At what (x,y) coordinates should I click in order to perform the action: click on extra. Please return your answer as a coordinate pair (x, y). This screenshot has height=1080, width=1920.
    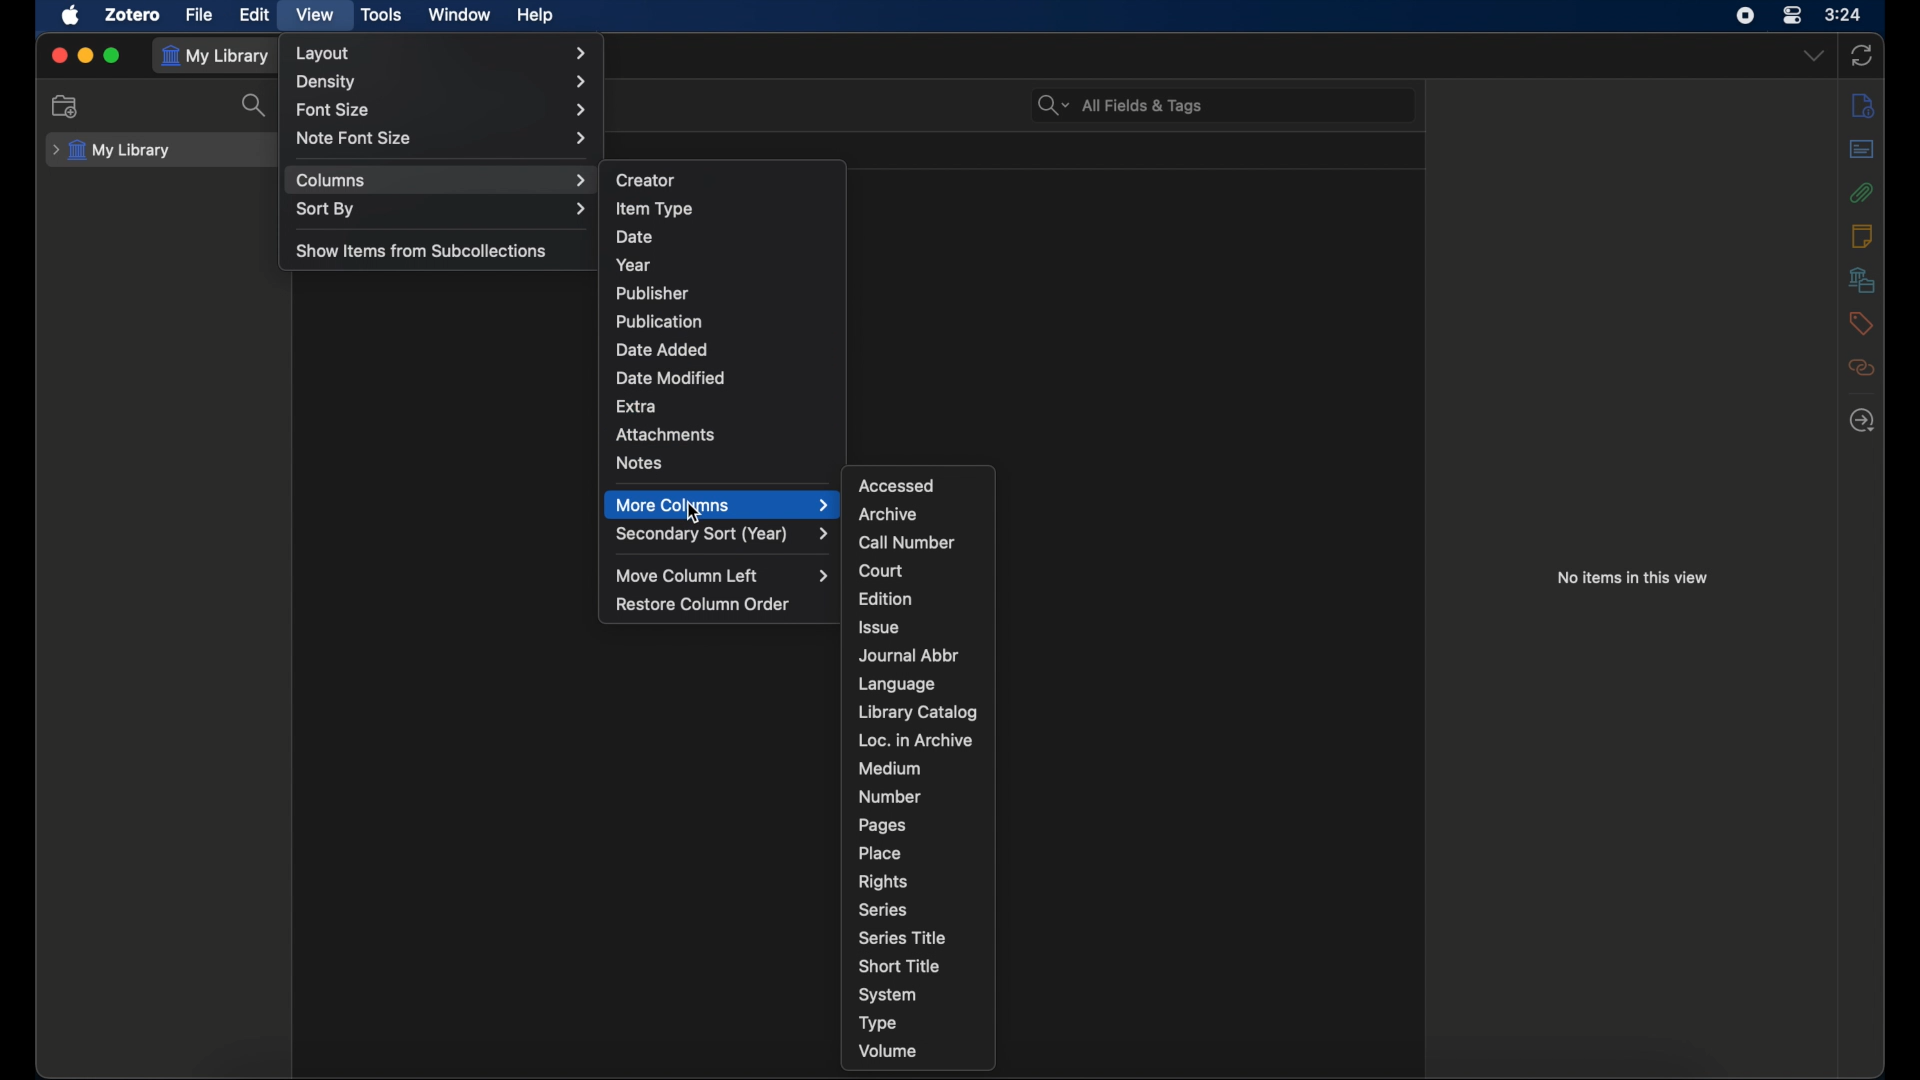
    Looking at the image, I should click on (637, 406).